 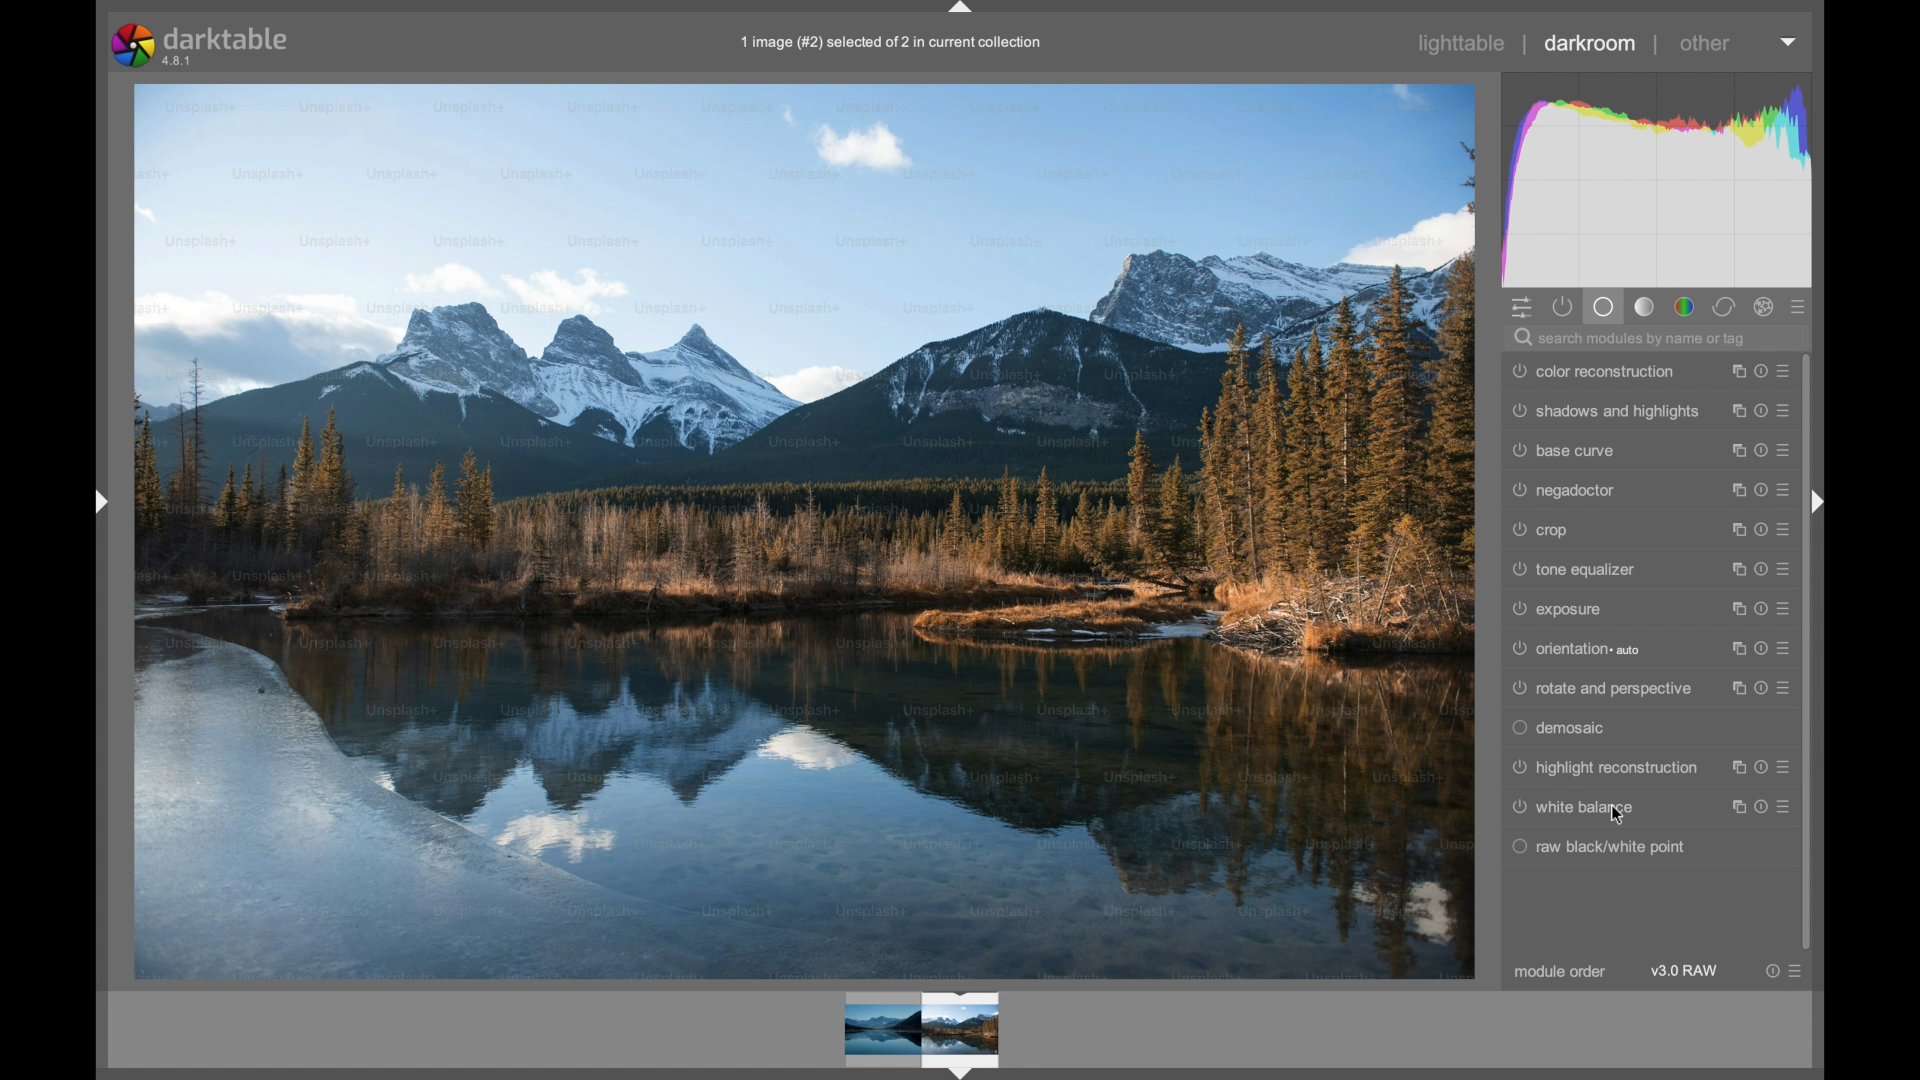 What do you see at coordinates (1788, 371) in the screenshot?
I see `presets` at bounding box center [1788, 371].